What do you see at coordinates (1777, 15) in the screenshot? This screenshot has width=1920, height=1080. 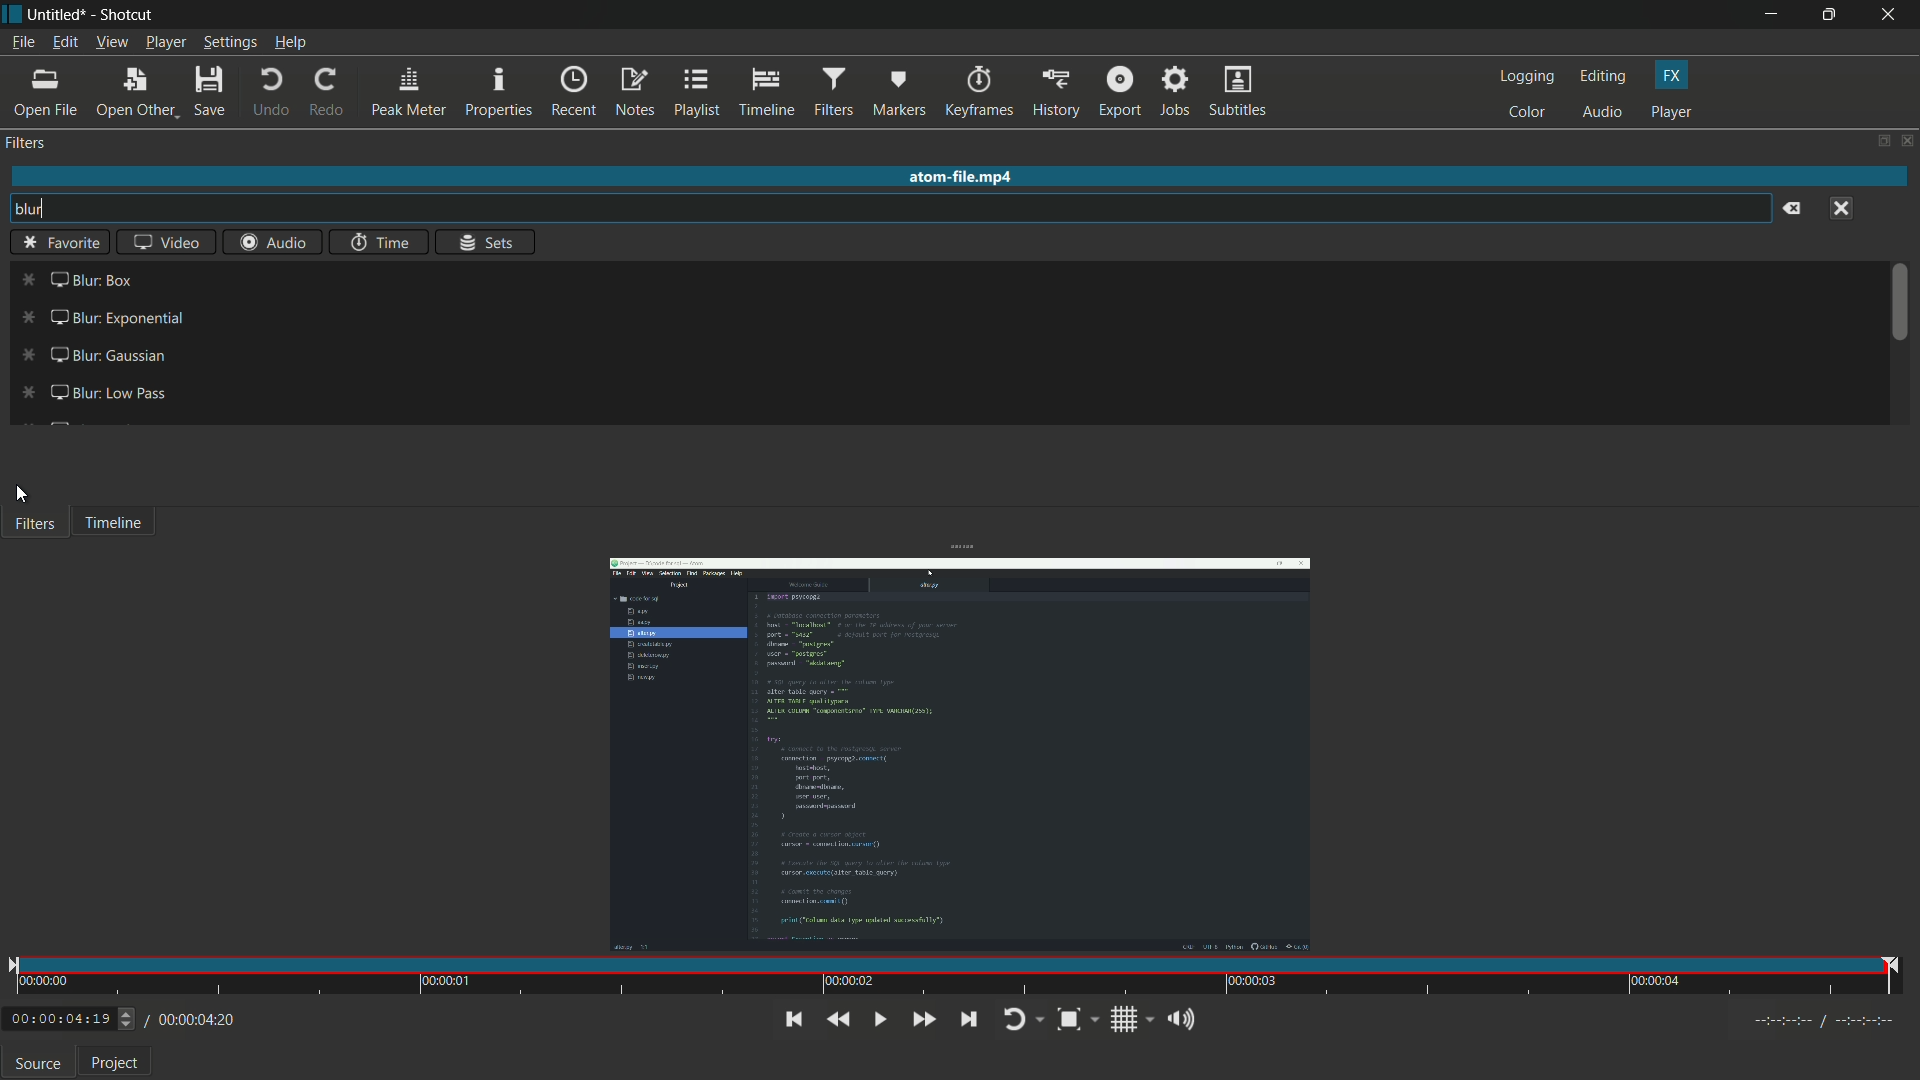 I see `minimize` at bounding box center [1777, 15].